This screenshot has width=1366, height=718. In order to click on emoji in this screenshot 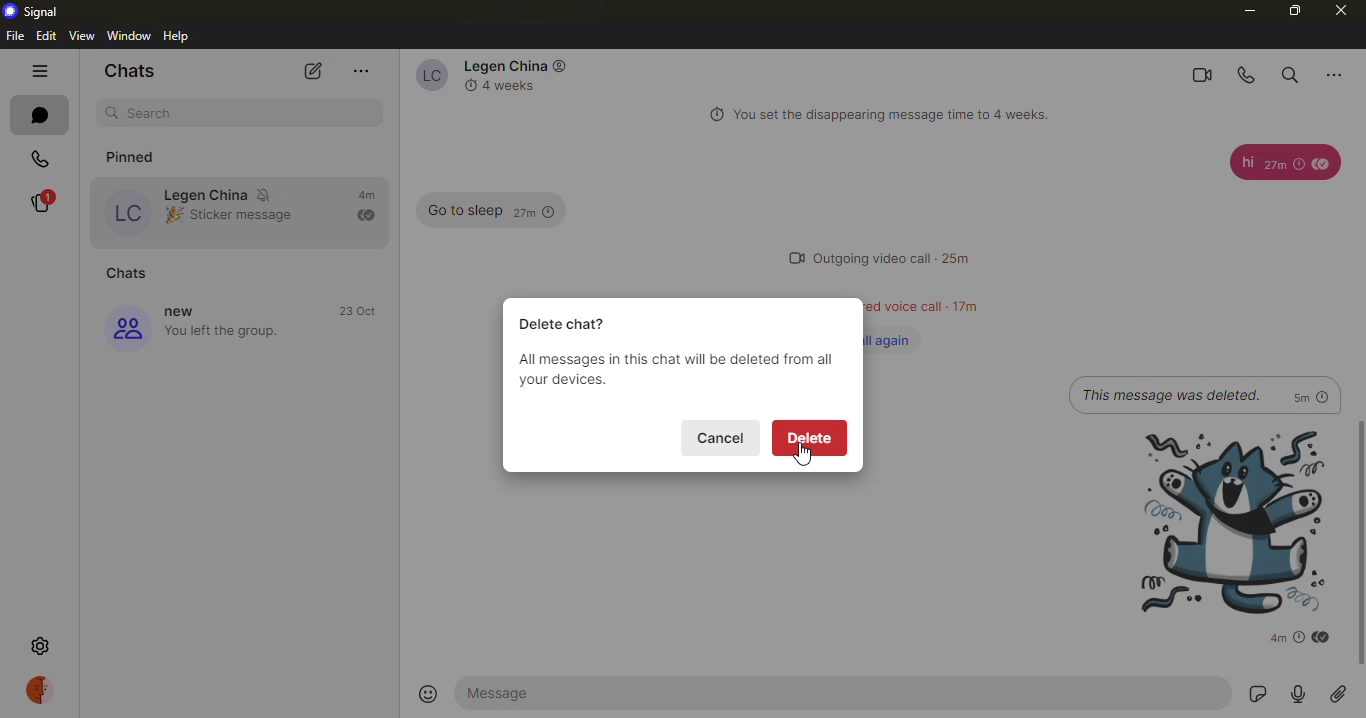, I will do `click(428, 694)`.